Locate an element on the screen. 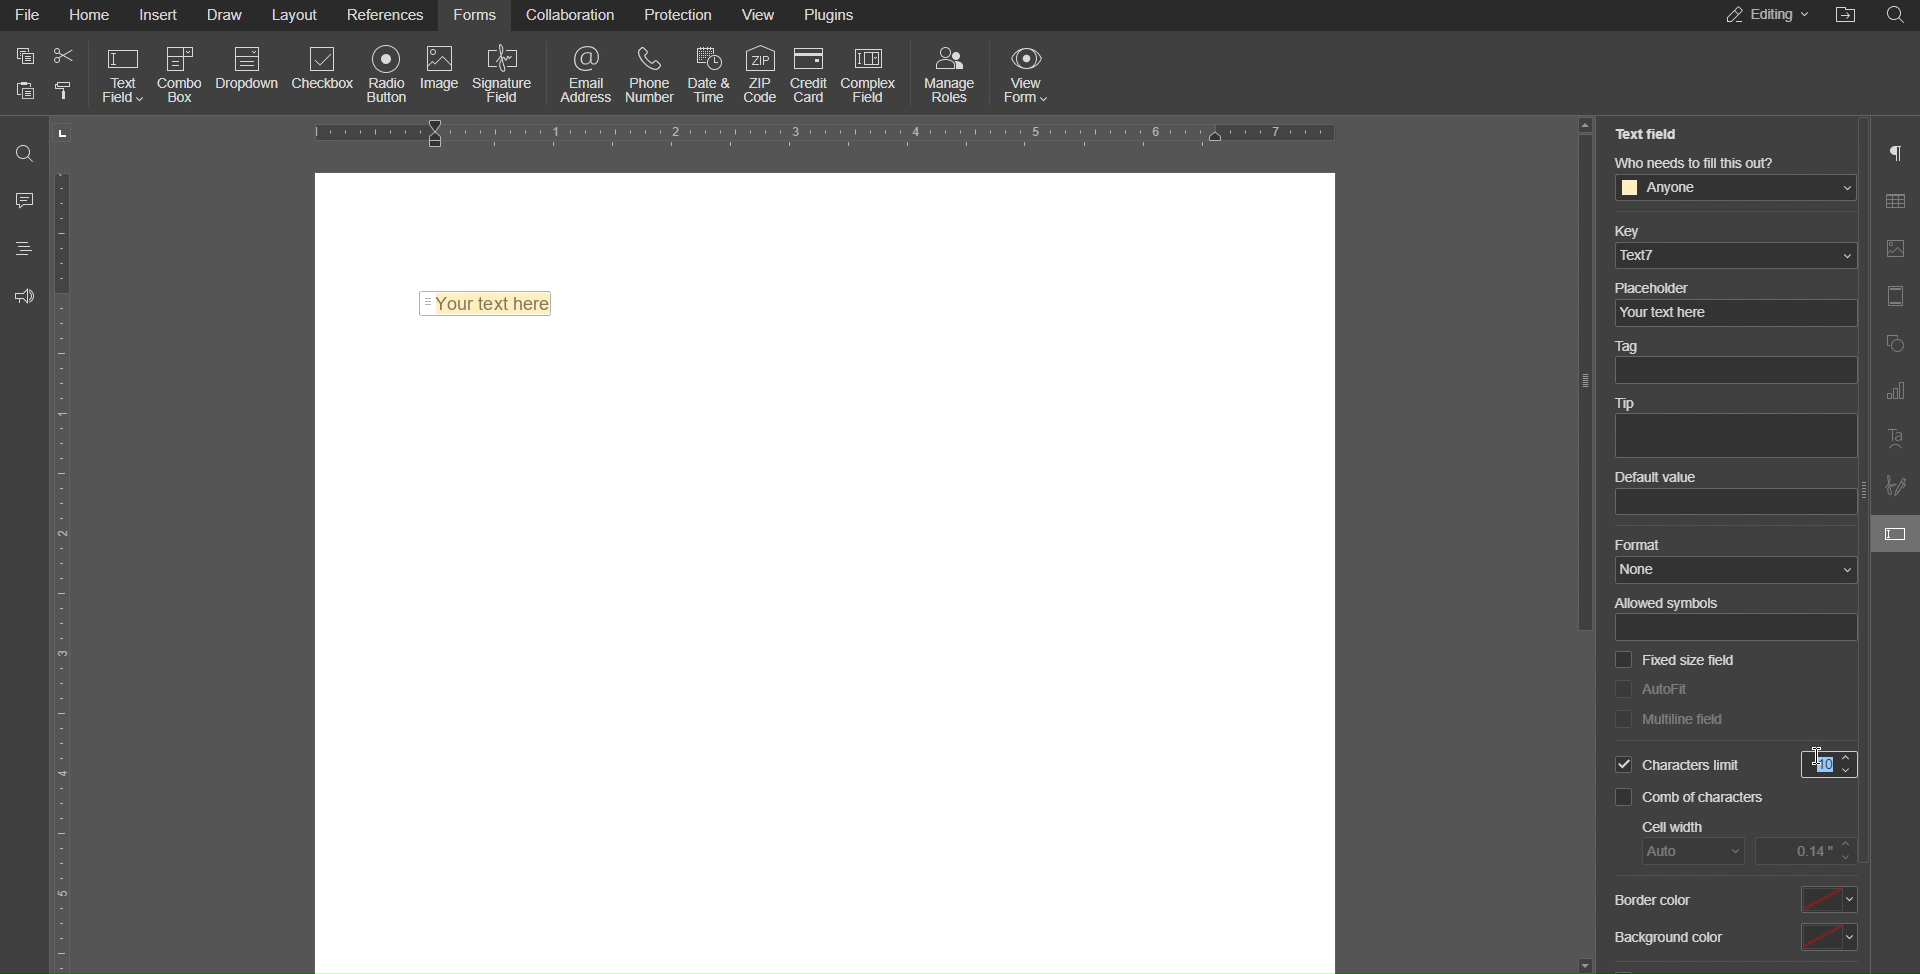 This screenshot has height=974, width=1920. Editing is located at coordinates (1762, 16).